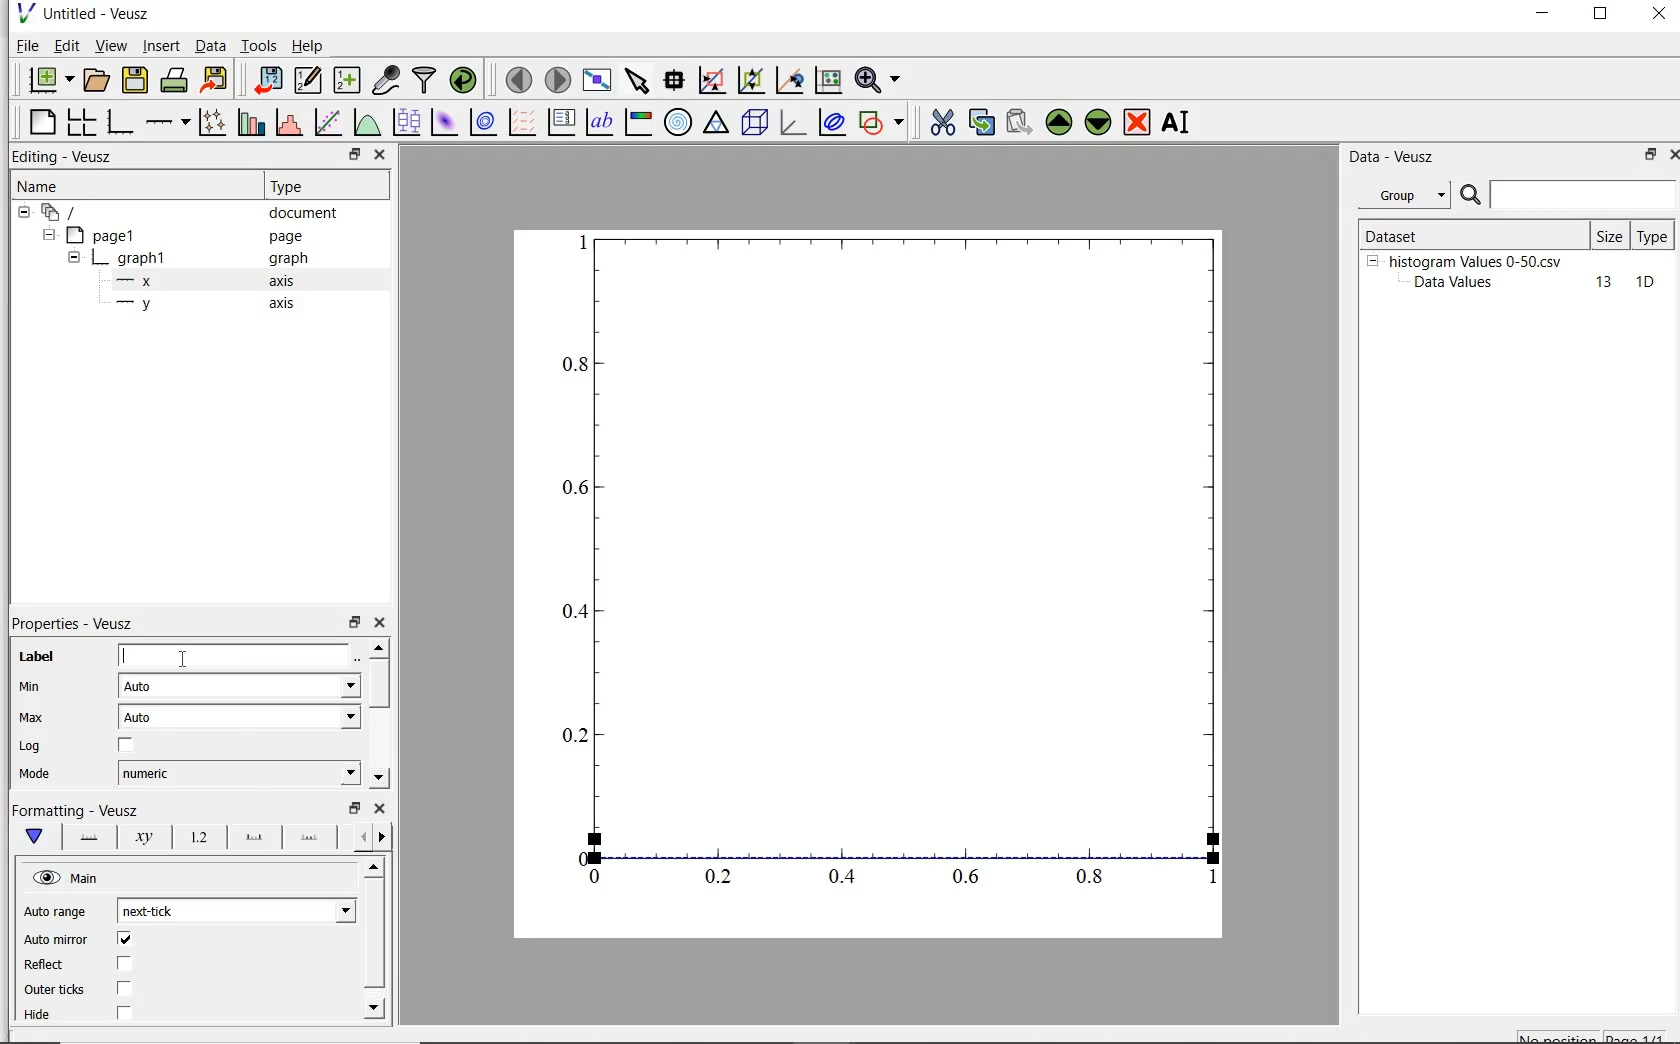  Describe the element at coordinates (88, 837) in the screenshot. I see `axis line` at that location.